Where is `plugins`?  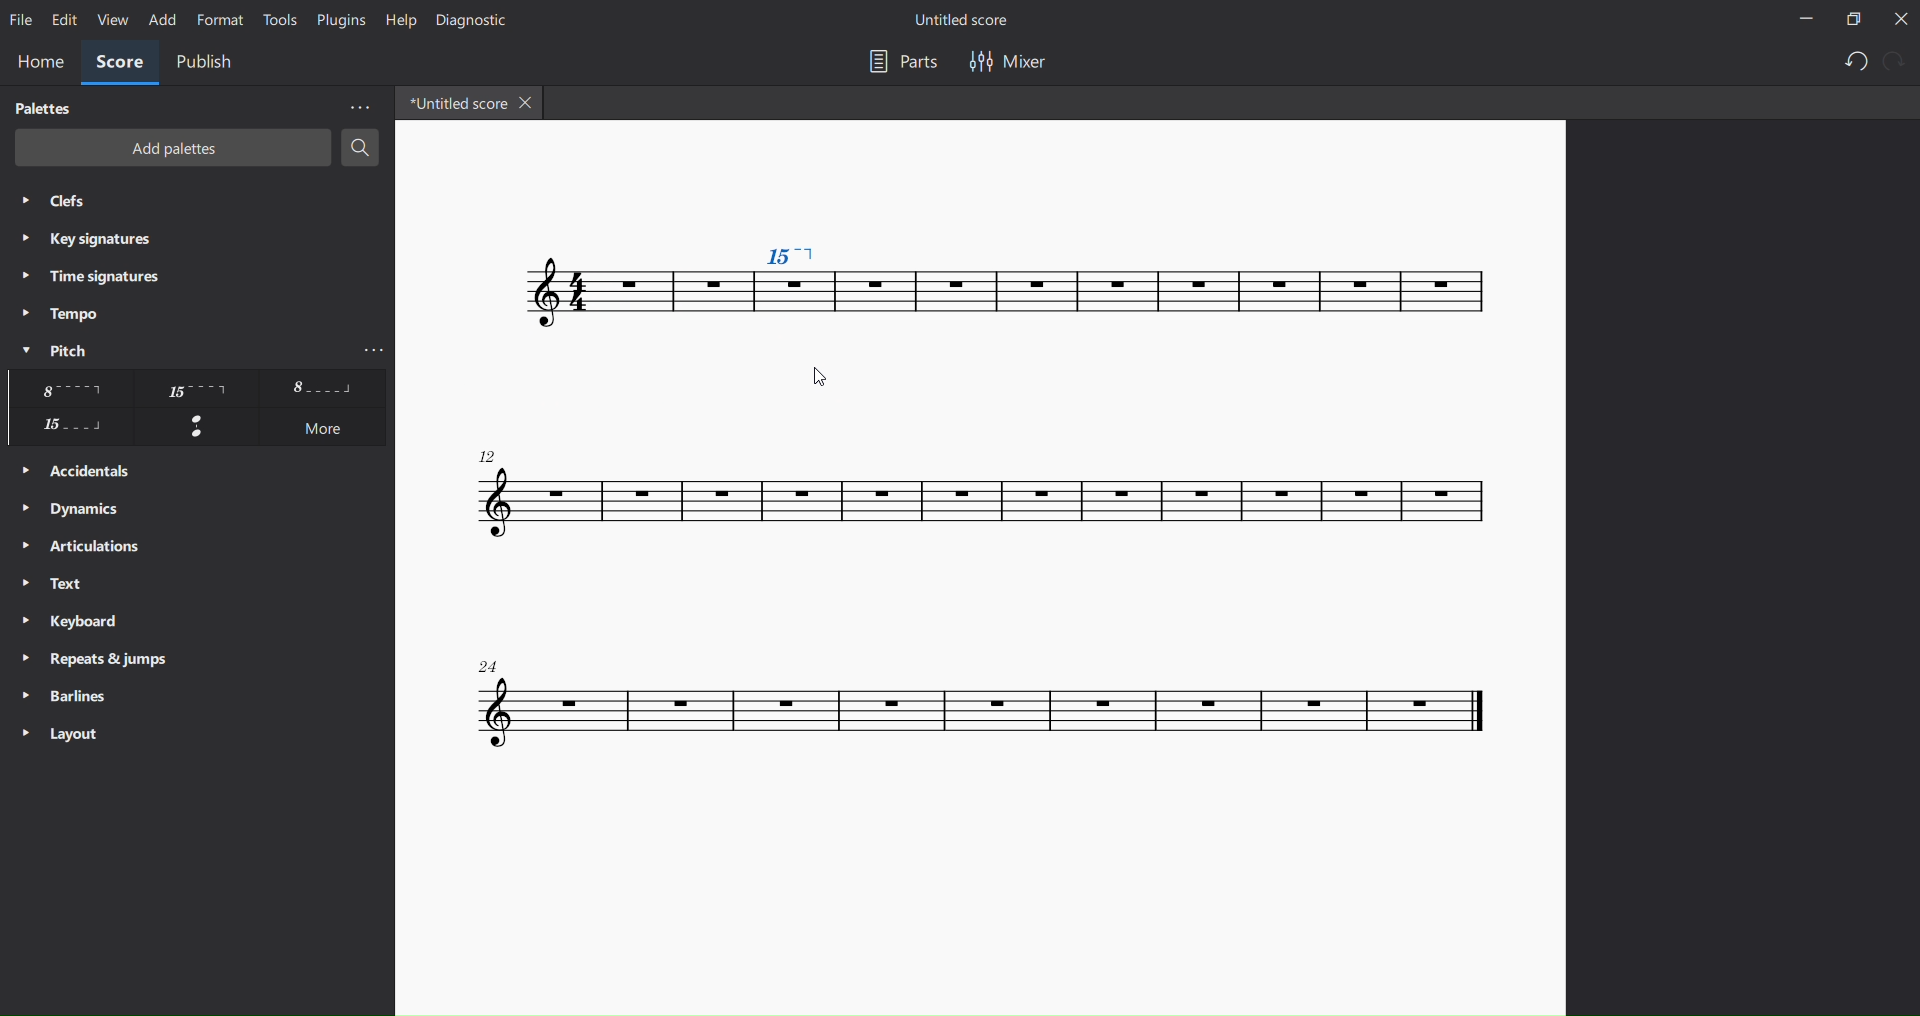 plugins is located at coordinates (336, 19).